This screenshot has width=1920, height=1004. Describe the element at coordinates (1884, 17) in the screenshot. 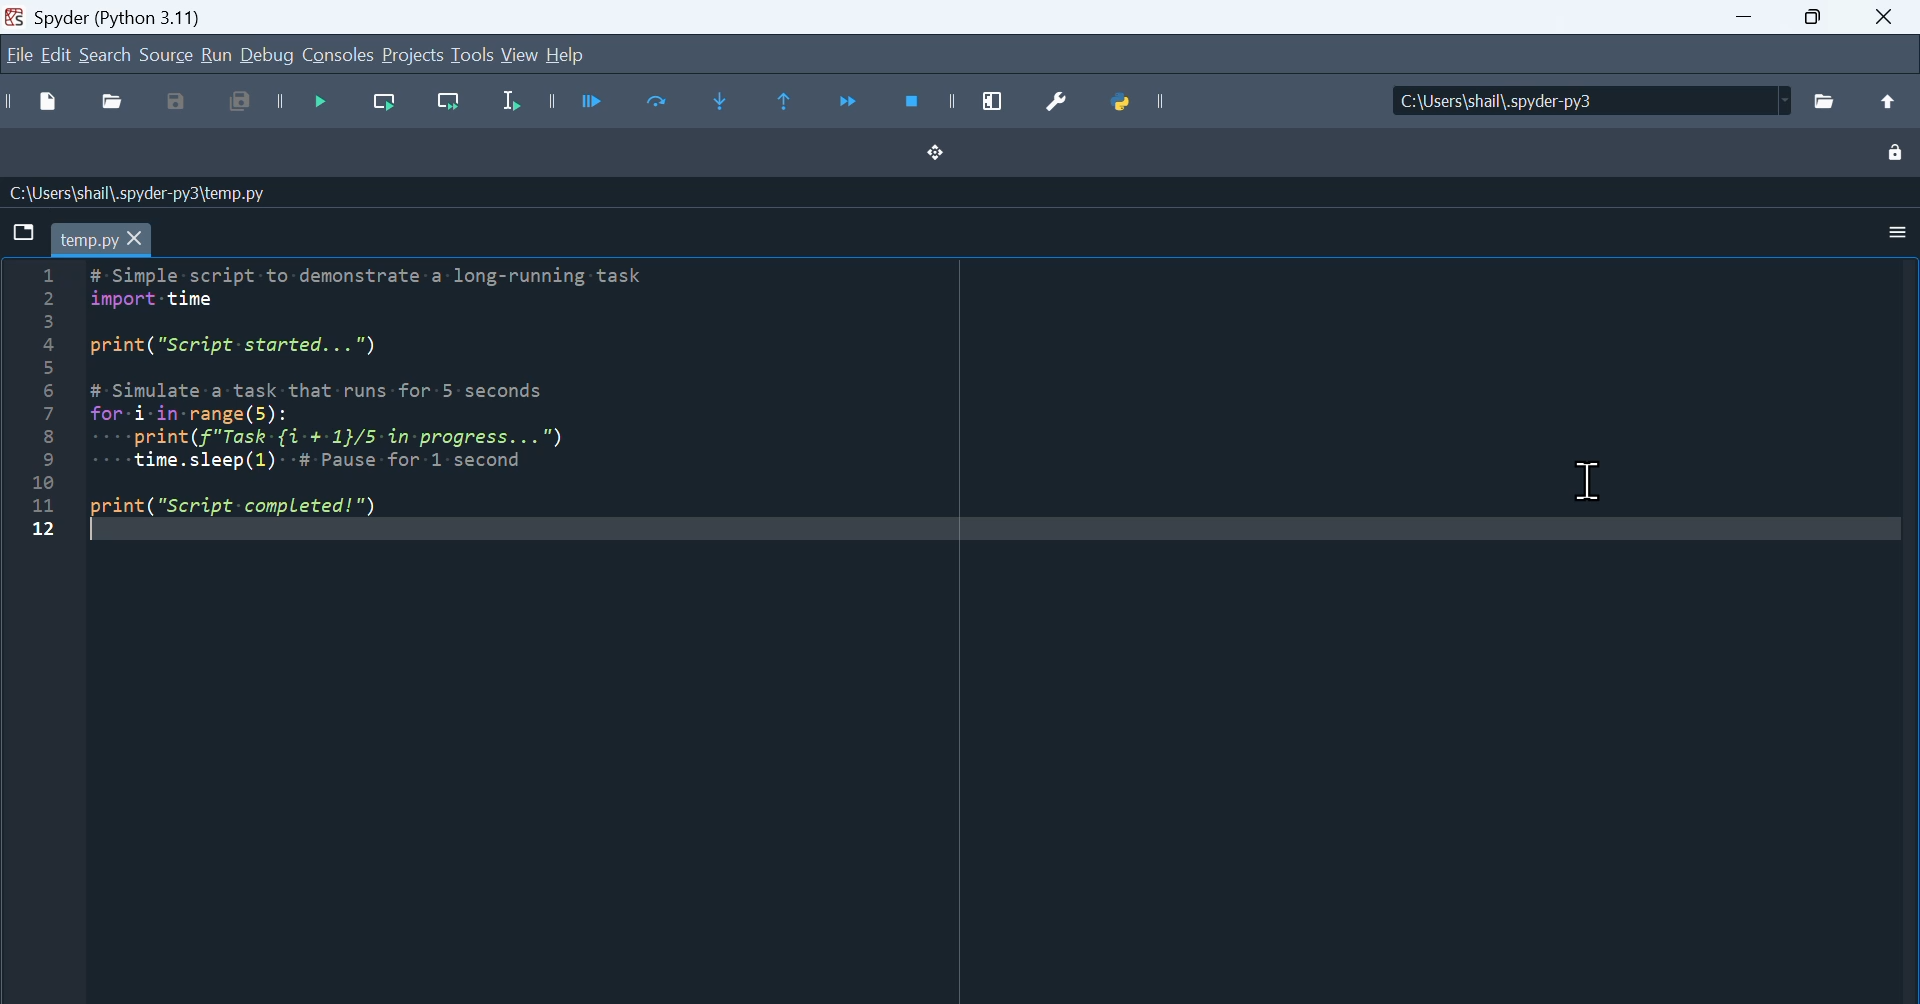

I see `Close` at that location.